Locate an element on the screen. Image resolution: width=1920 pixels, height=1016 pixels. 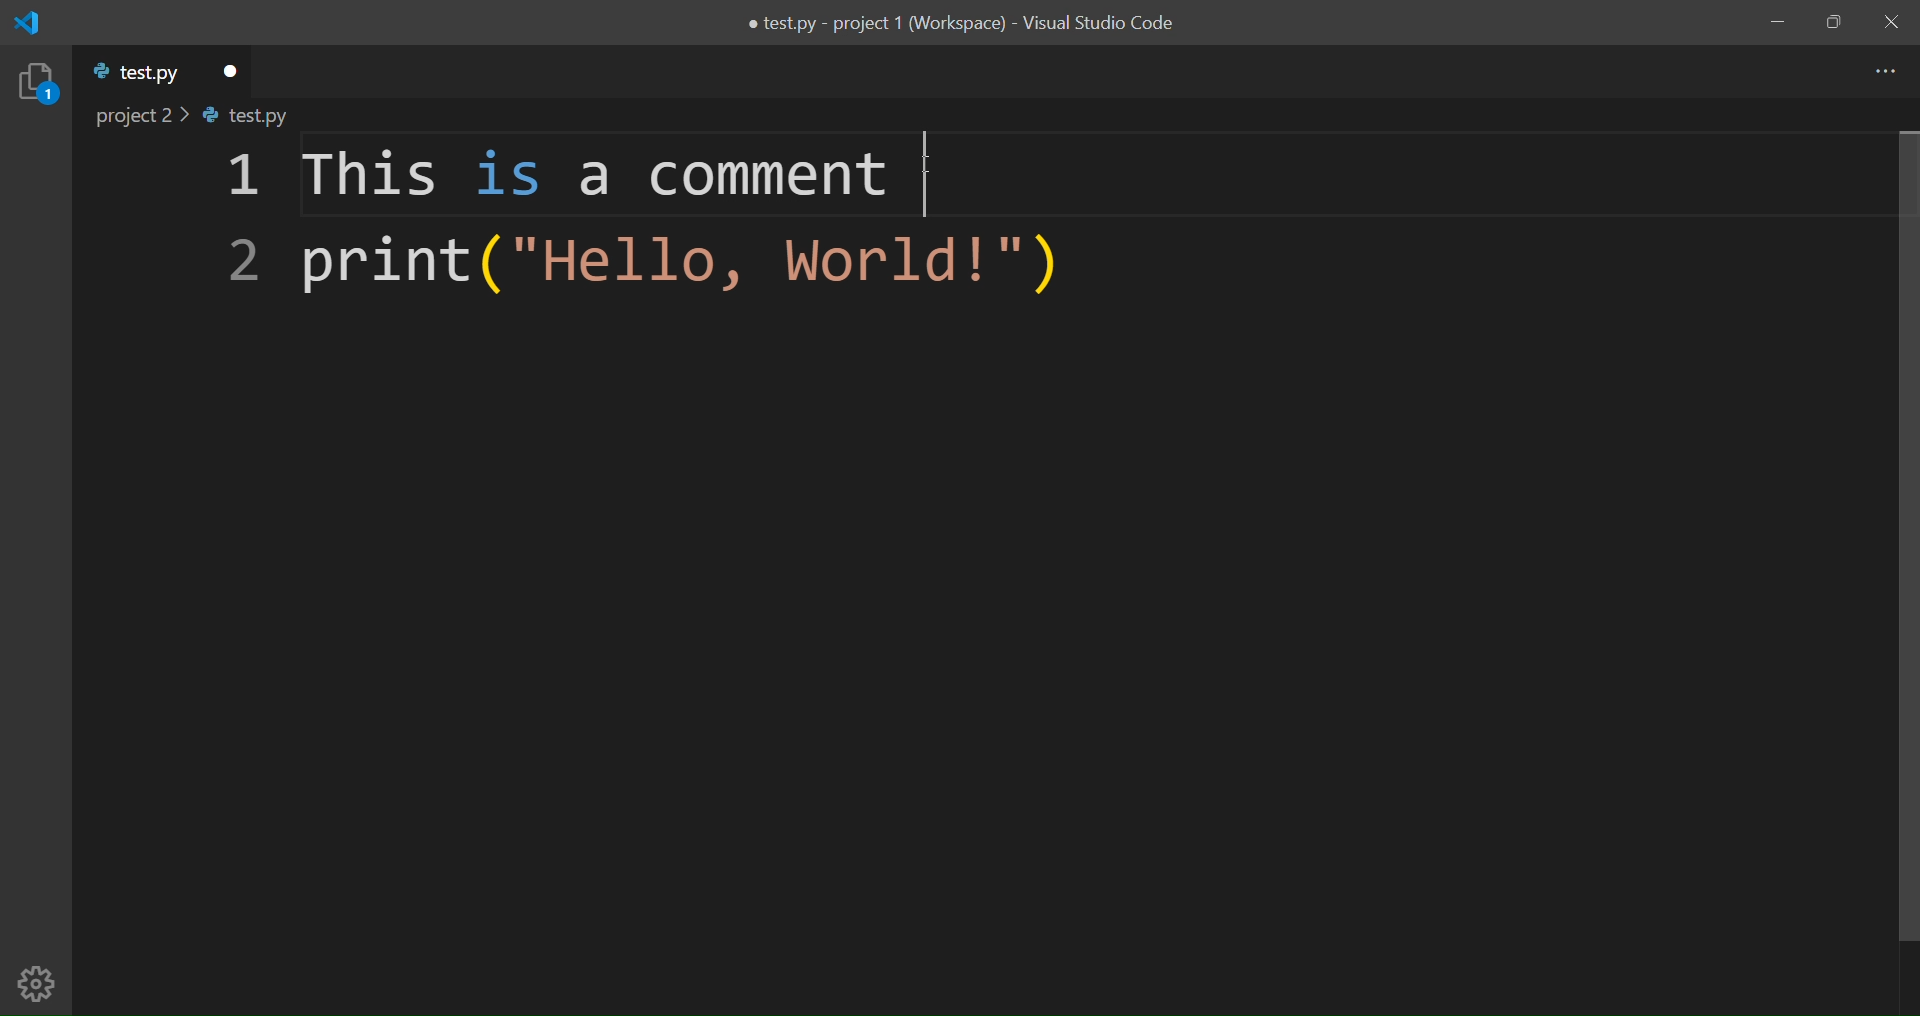
cursor is located at coordinates (930, 165).